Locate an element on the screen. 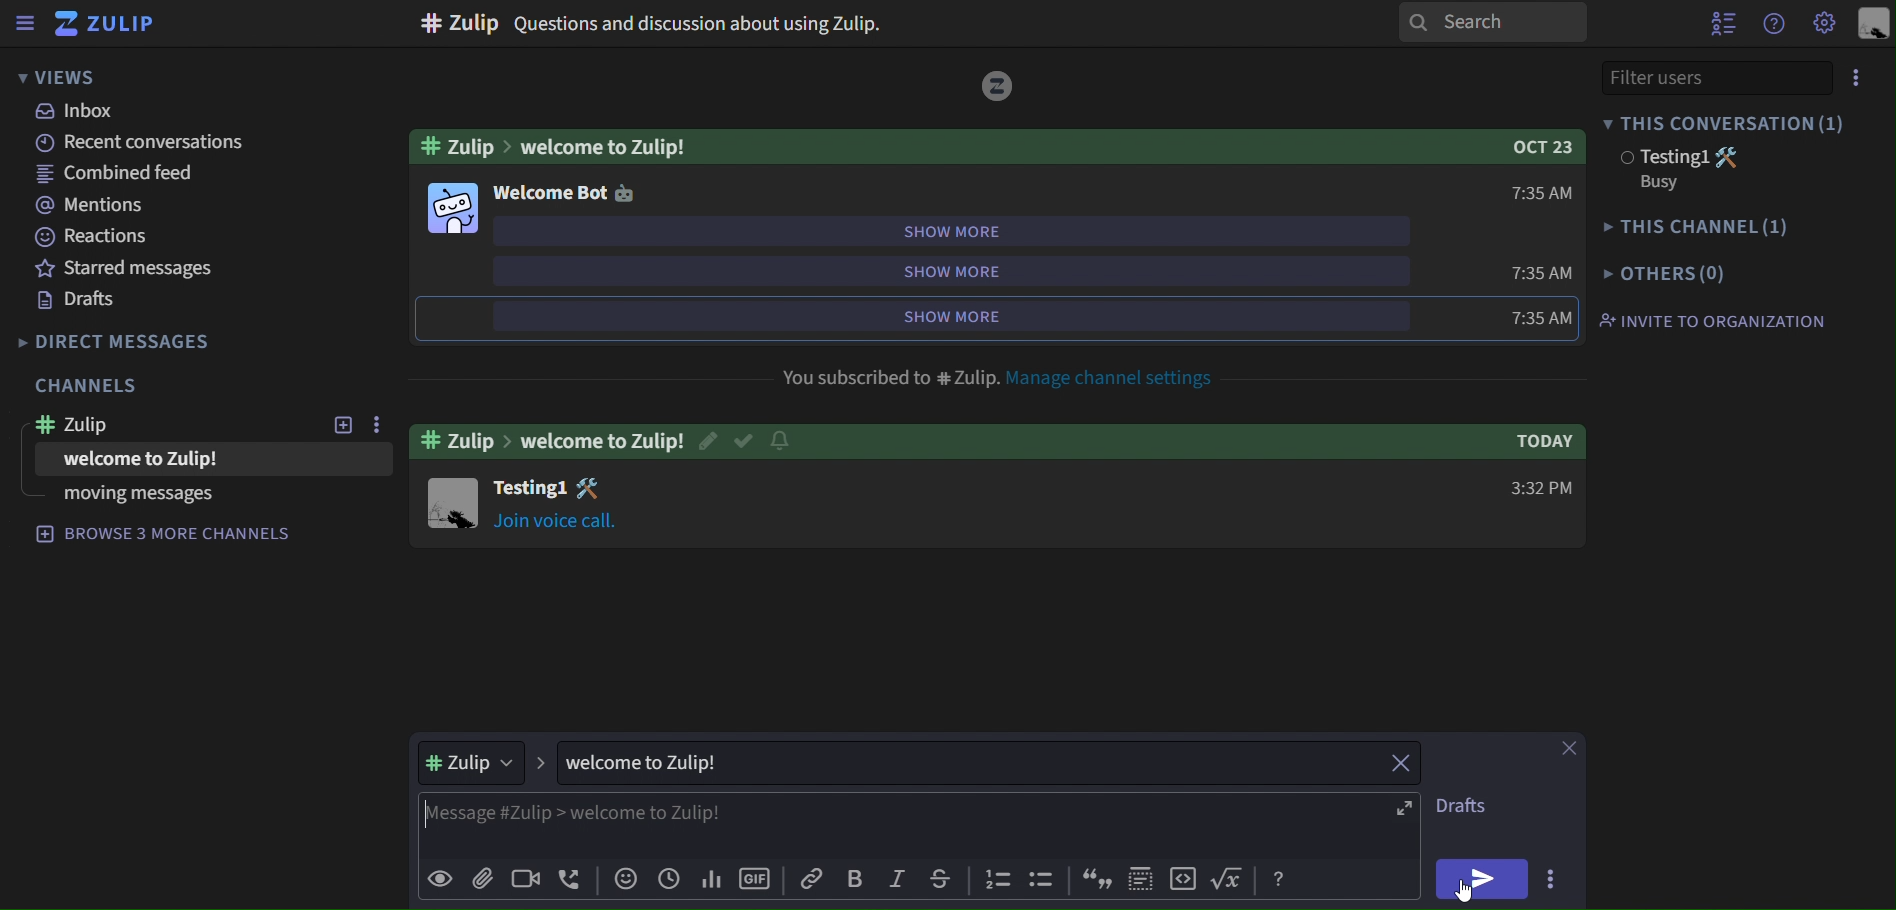  icon is located at coordinates (1183, 880).